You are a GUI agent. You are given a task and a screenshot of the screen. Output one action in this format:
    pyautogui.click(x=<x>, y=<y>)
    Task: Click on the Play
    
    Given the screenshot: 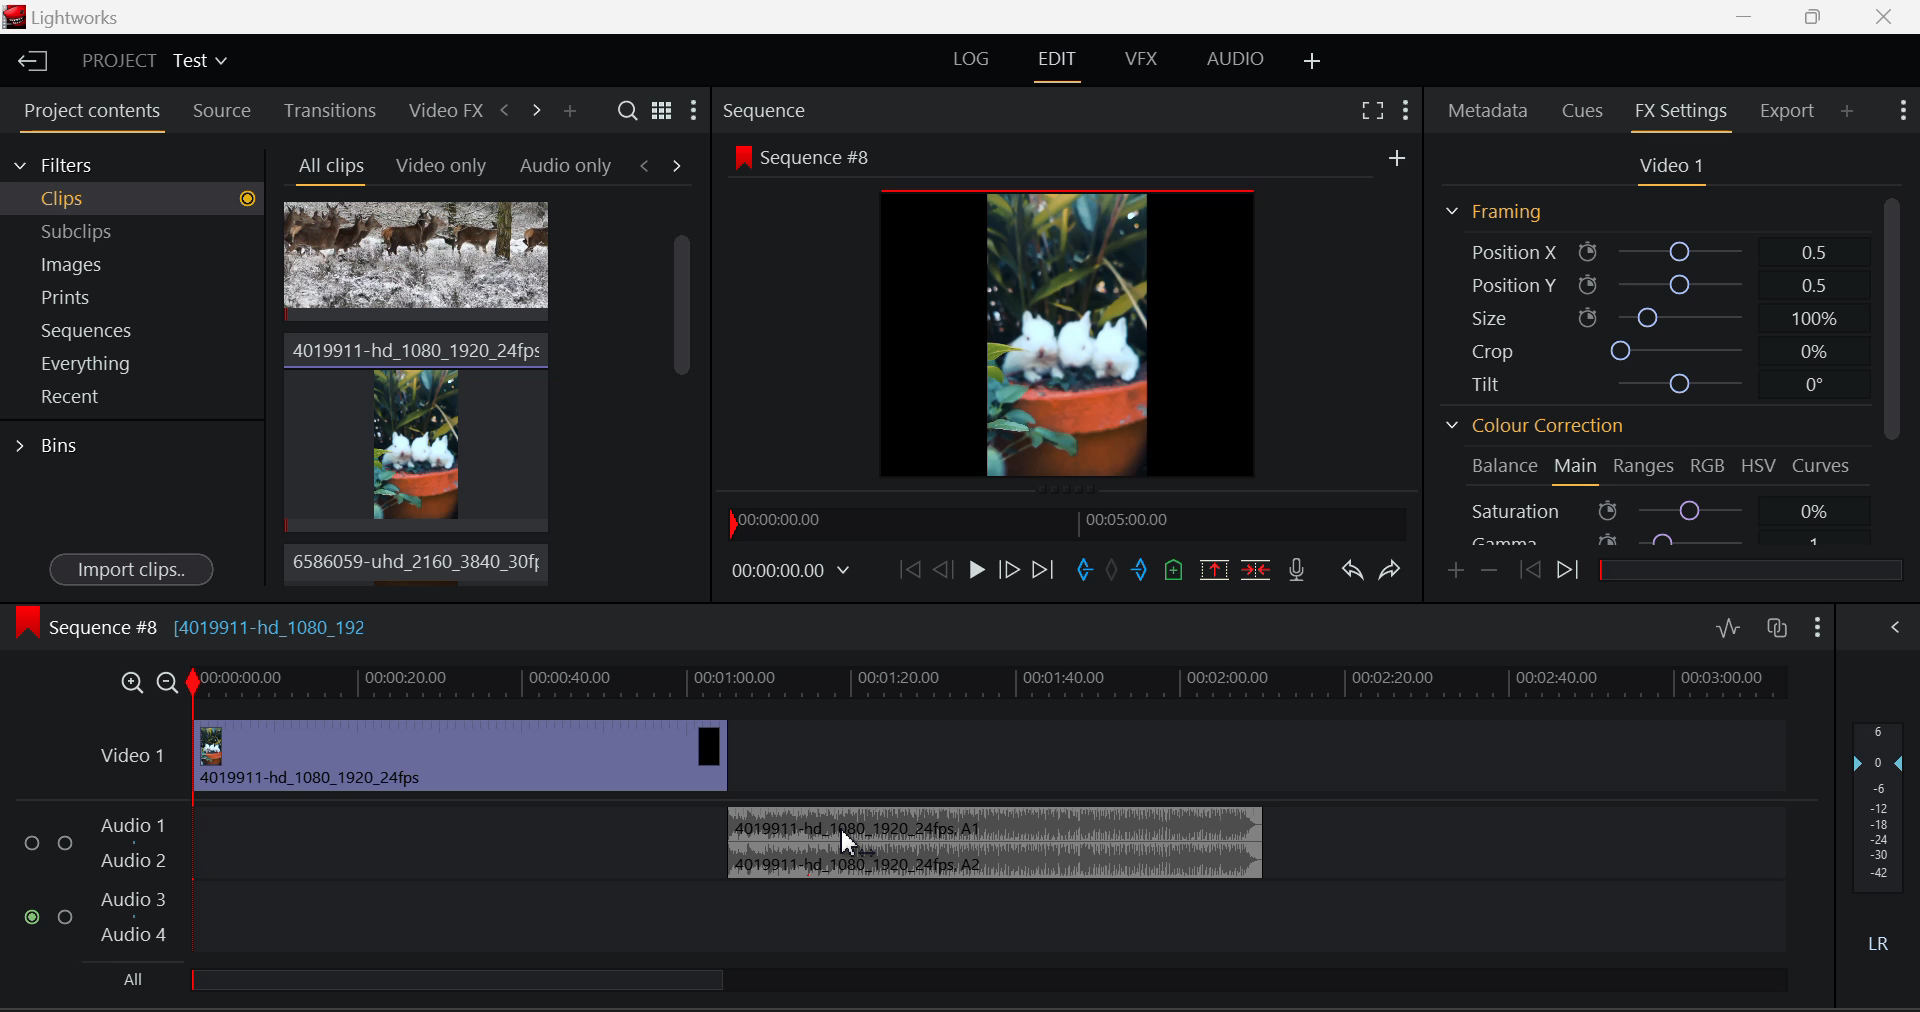 What is the action you would take?
    pyautogui.click(x=976, y=572)
    